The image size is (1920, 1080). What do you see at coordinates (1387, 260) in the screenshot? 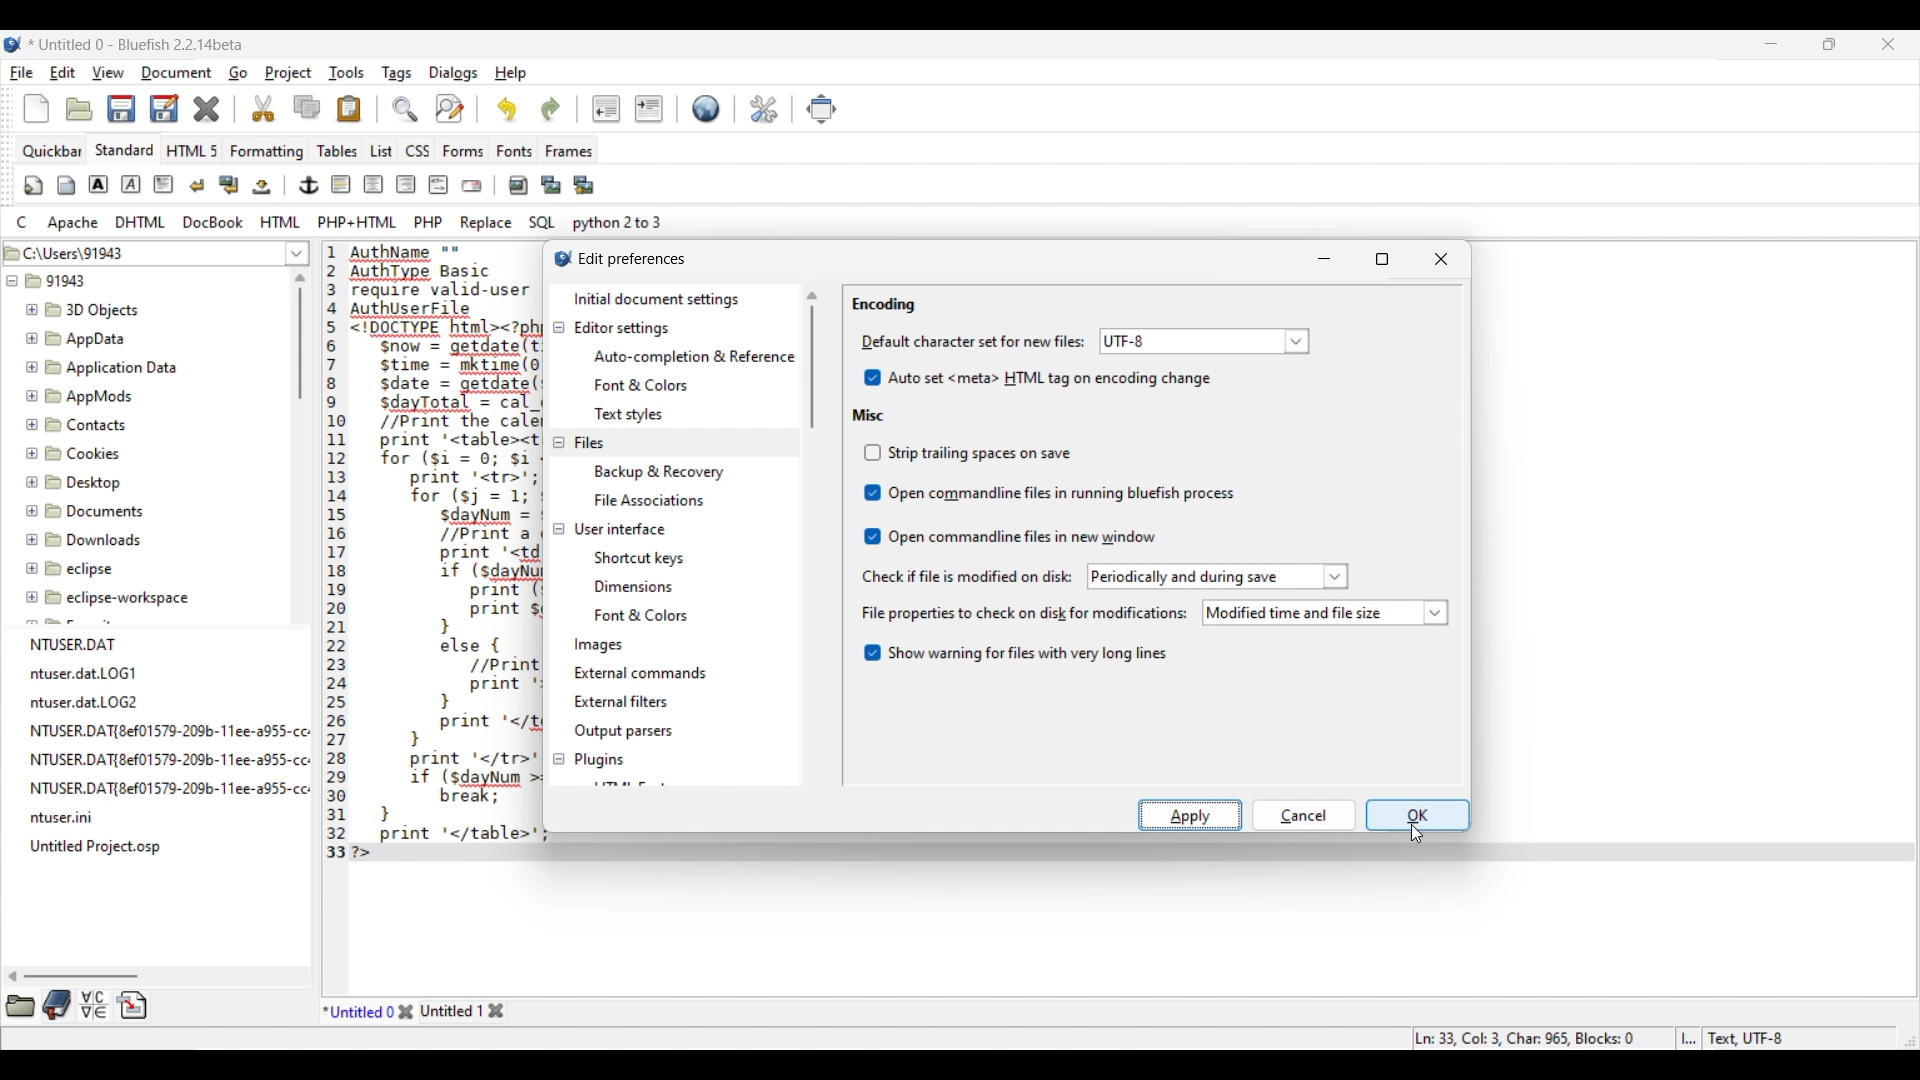
I see `Maximize` at bounding box center [1387, 260].